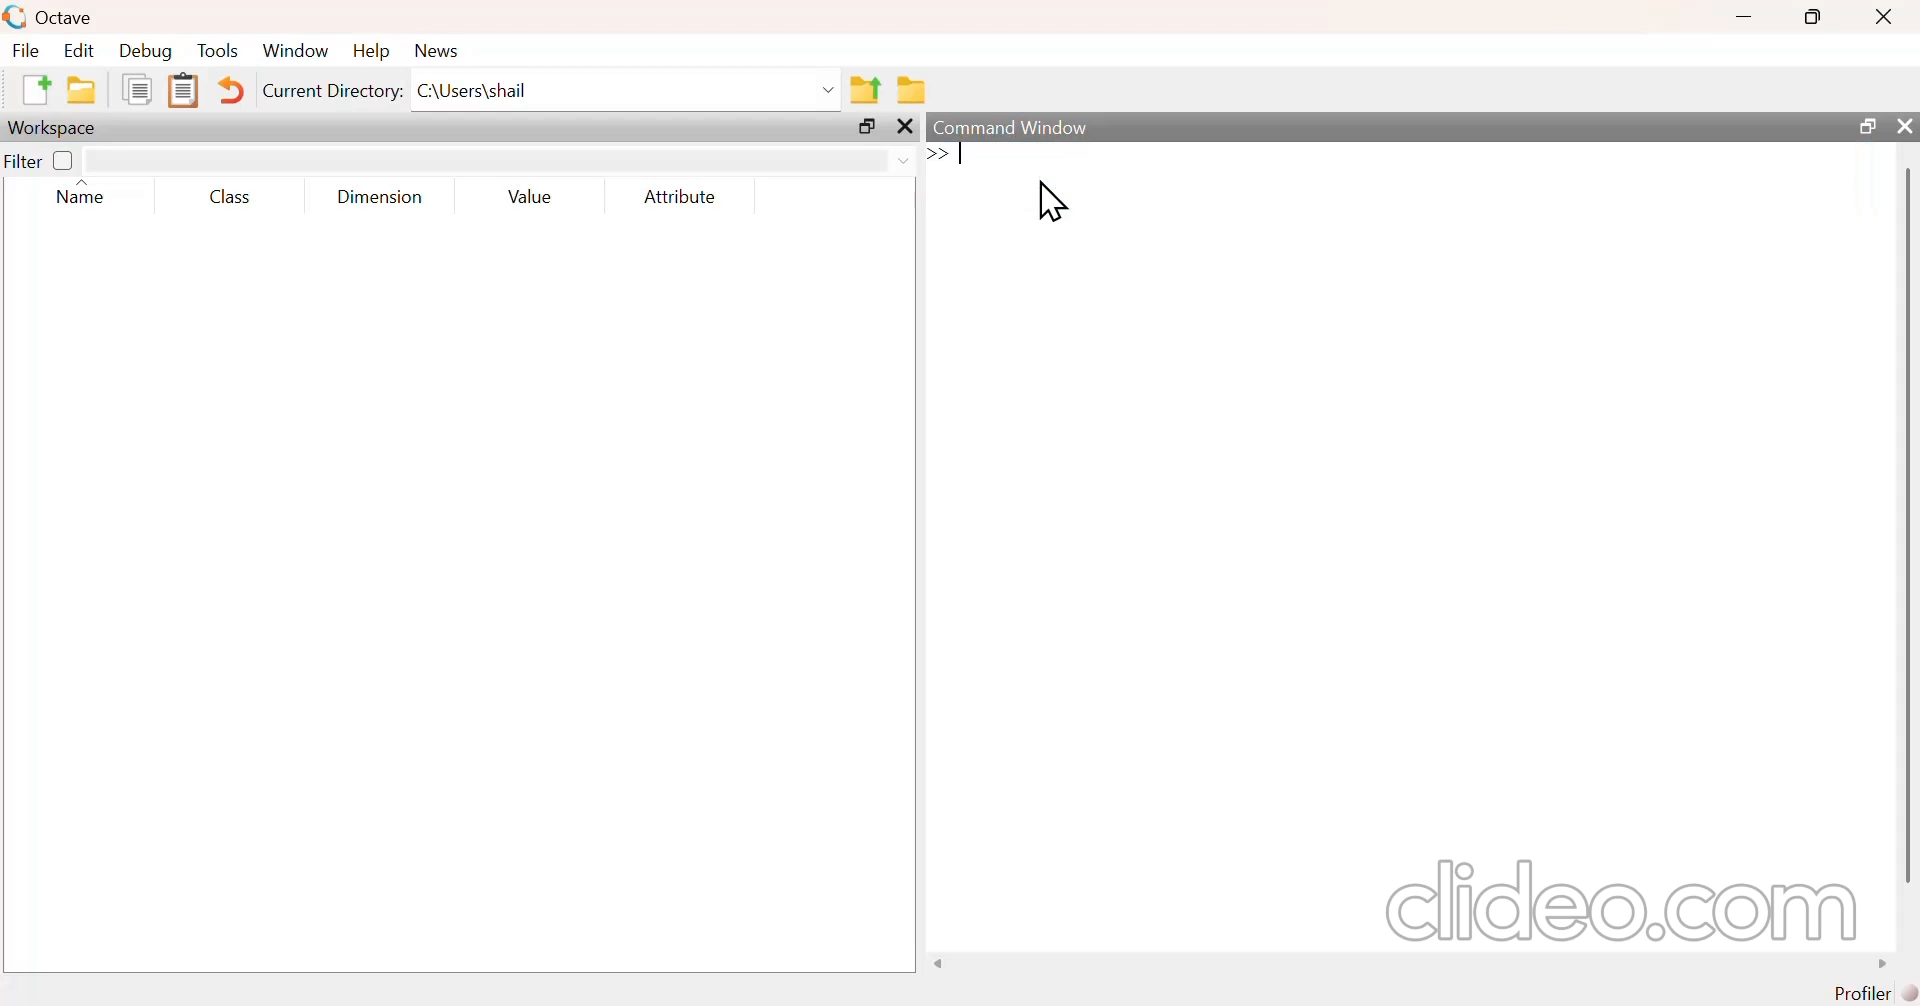 The height and width of the screenshot is (1006, 1920). What do you see at coordinates (13, 16) in the screenshot?
I see `logo` at bounding box center [13, 16].